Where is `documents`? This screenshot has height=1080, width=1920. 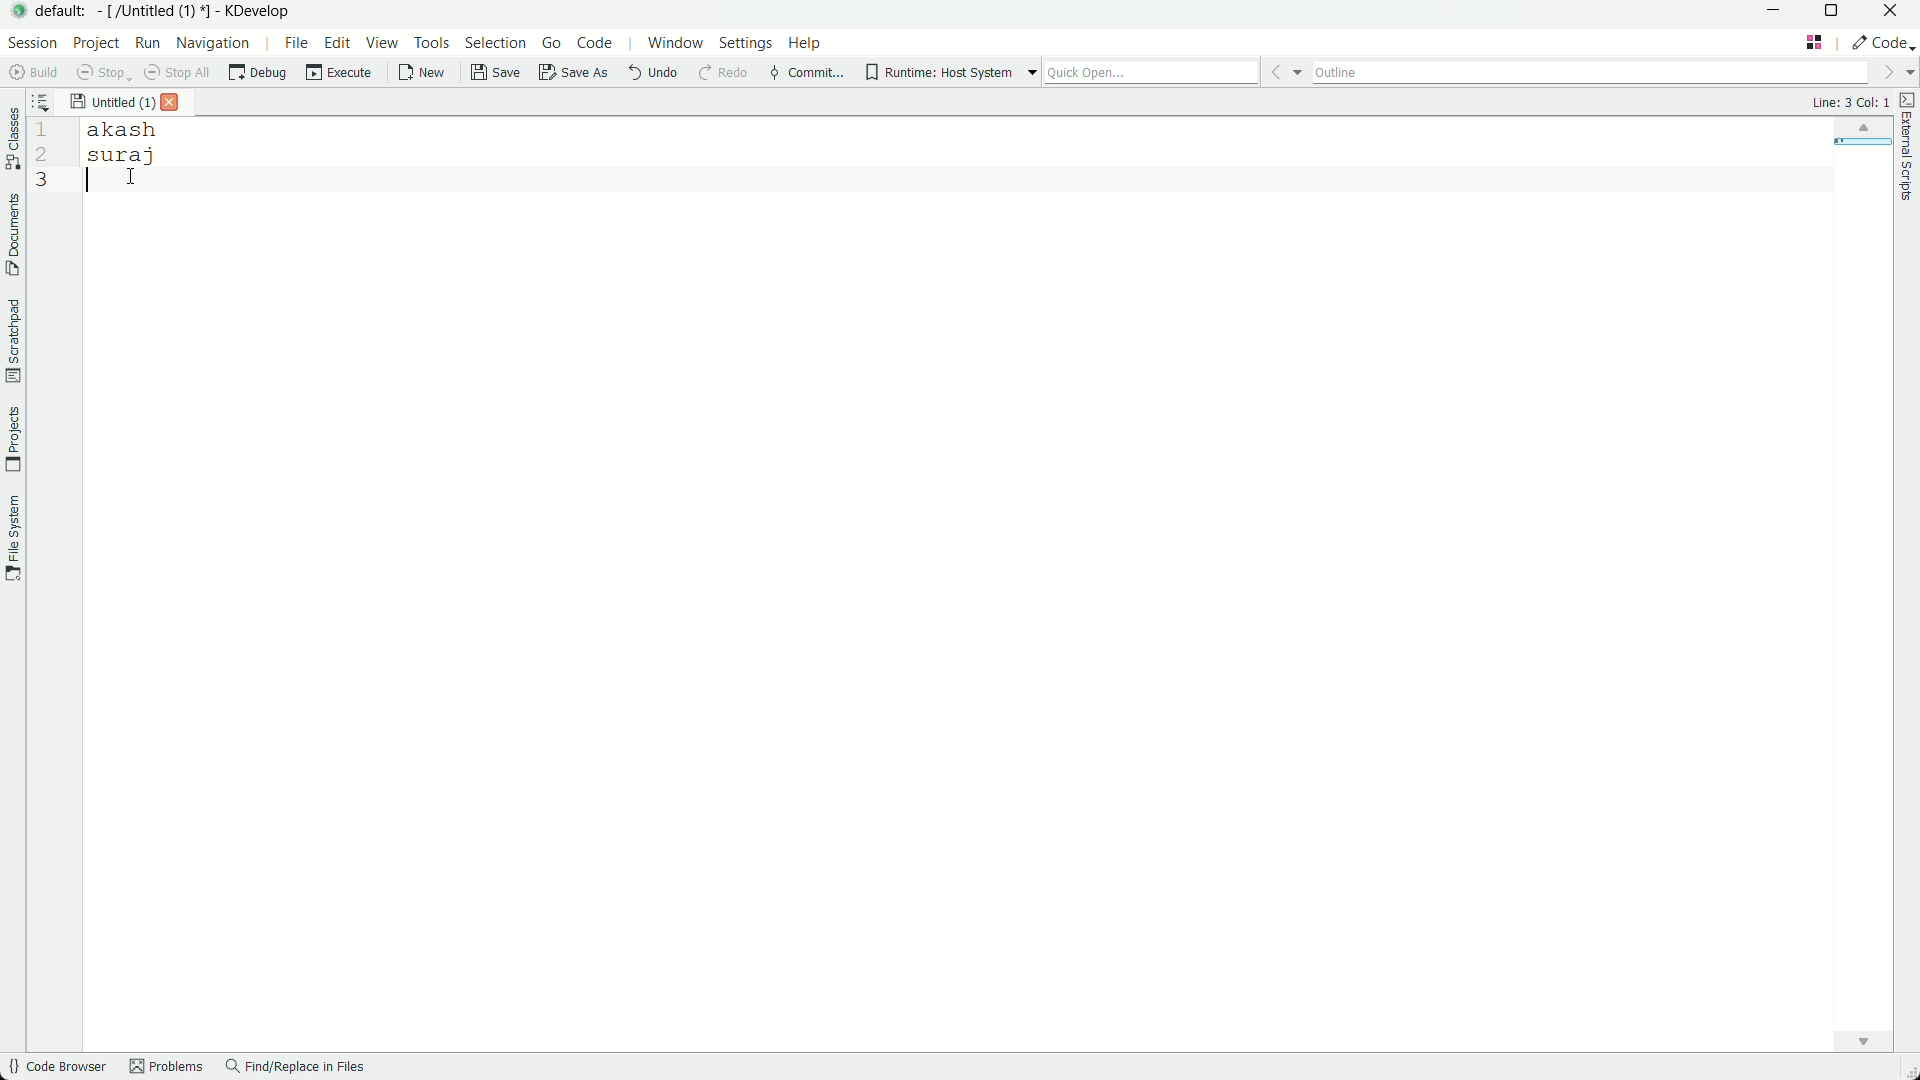 documents is located at coordinates (12, 235).